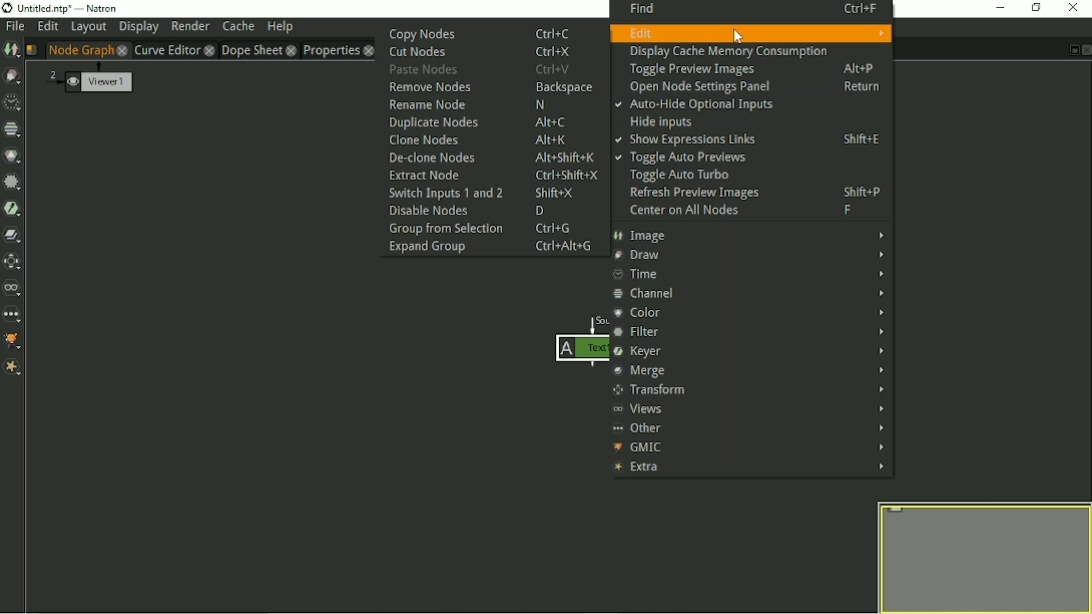  I want to click on Toggle Preview Images, so click(752, 69).